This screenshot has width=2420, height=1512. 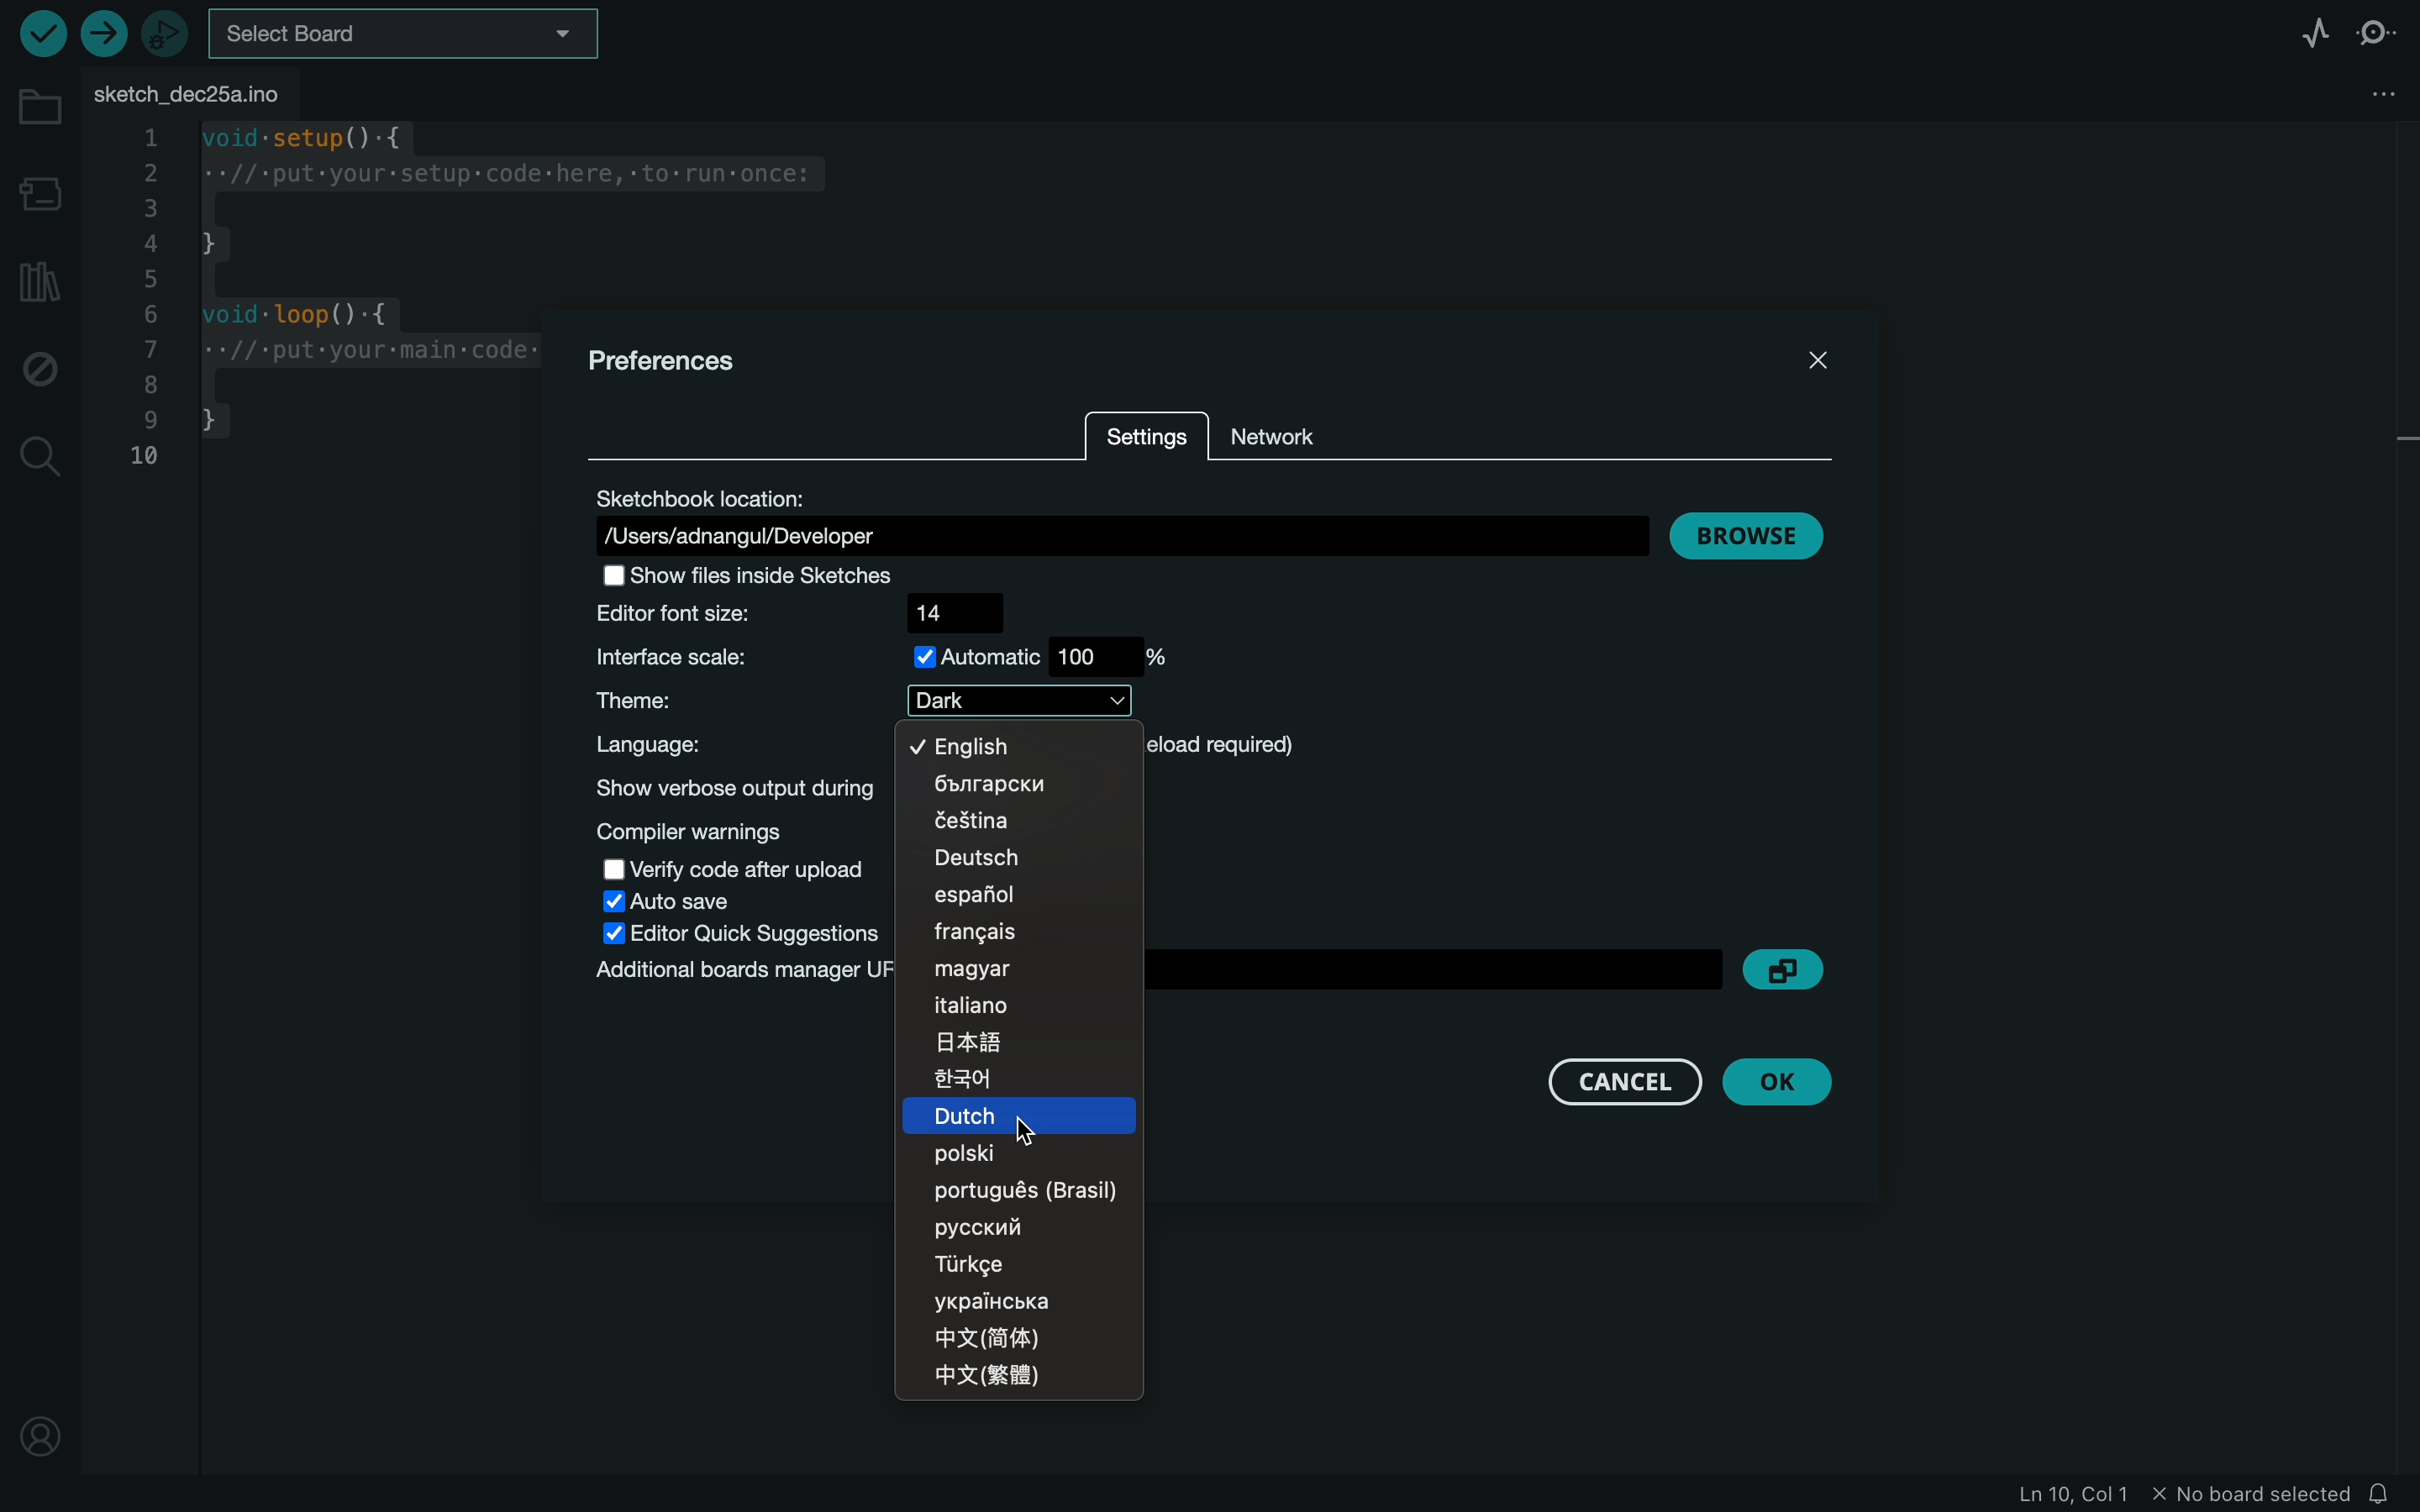 What do you see at coordinates (764, 575) in the screenshot?
I see `show   files` at bounding box center [764, 575].